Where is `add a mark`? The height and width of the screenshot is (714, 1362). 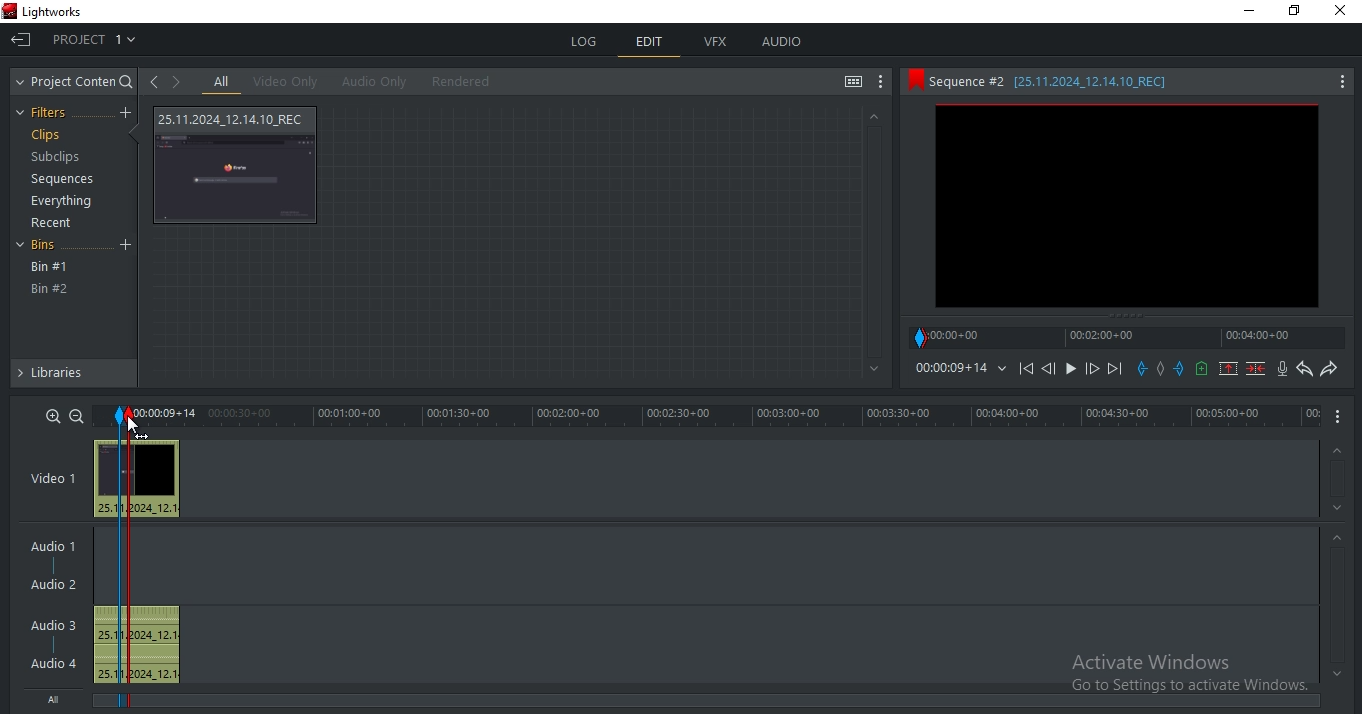
add a mark is located at coordinates (1161, 369).